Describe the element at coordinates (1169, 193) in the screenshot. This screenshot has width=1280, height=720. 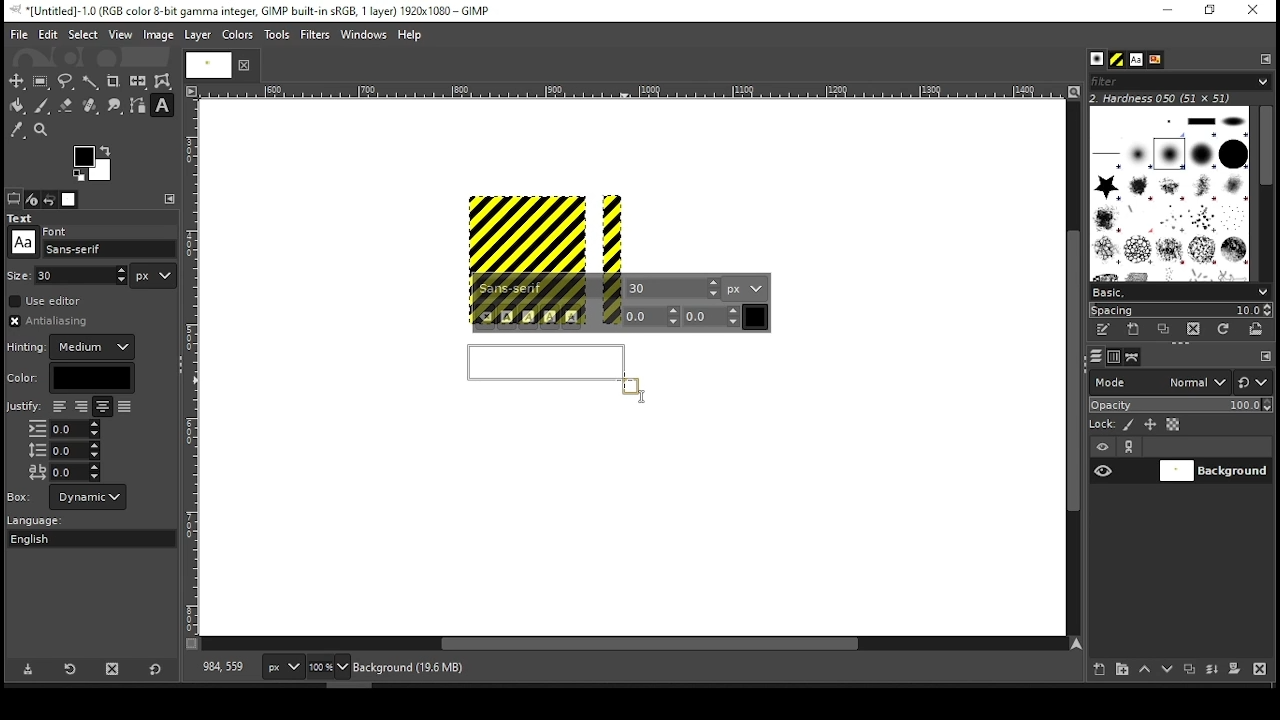
I see `brushes` at that location.